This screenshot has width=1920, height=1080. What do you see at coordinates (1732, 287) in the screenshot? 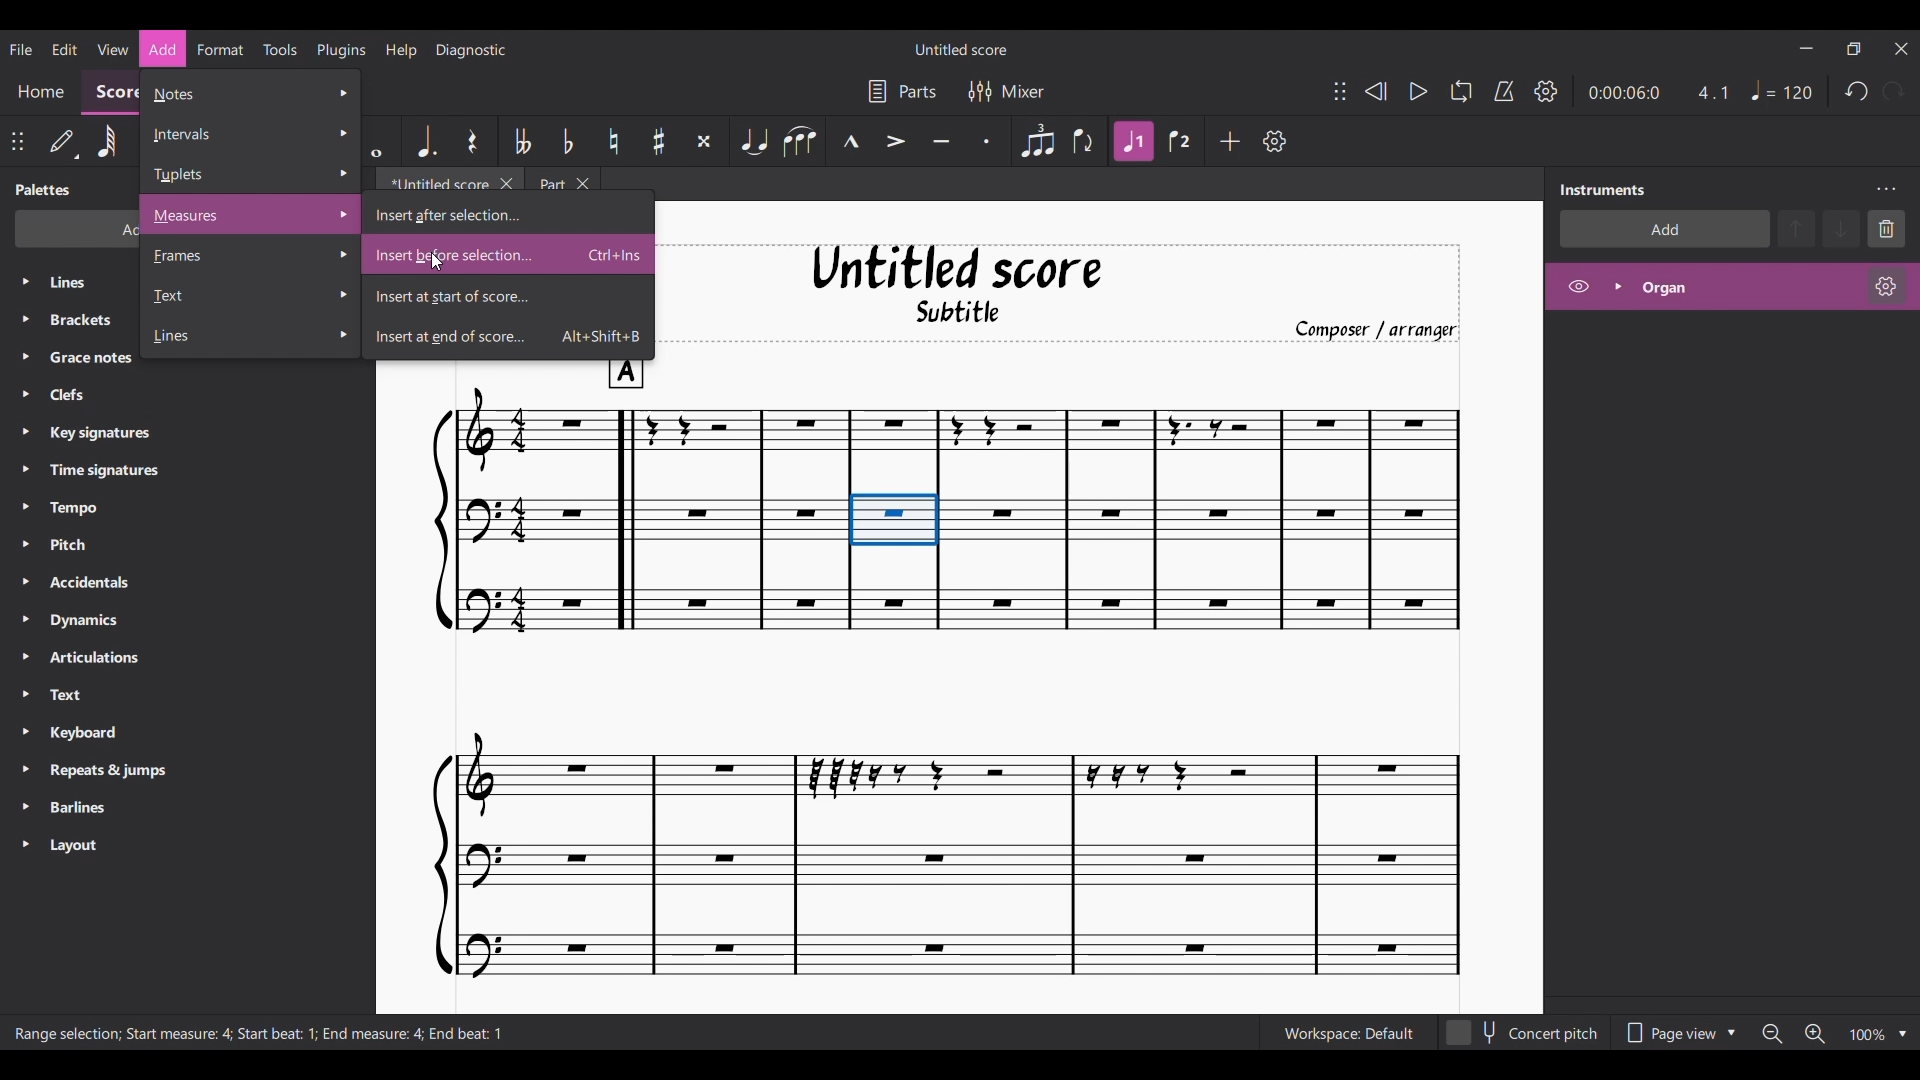
I see `Highlighted after current selection` at bounding box center [1732, 287].